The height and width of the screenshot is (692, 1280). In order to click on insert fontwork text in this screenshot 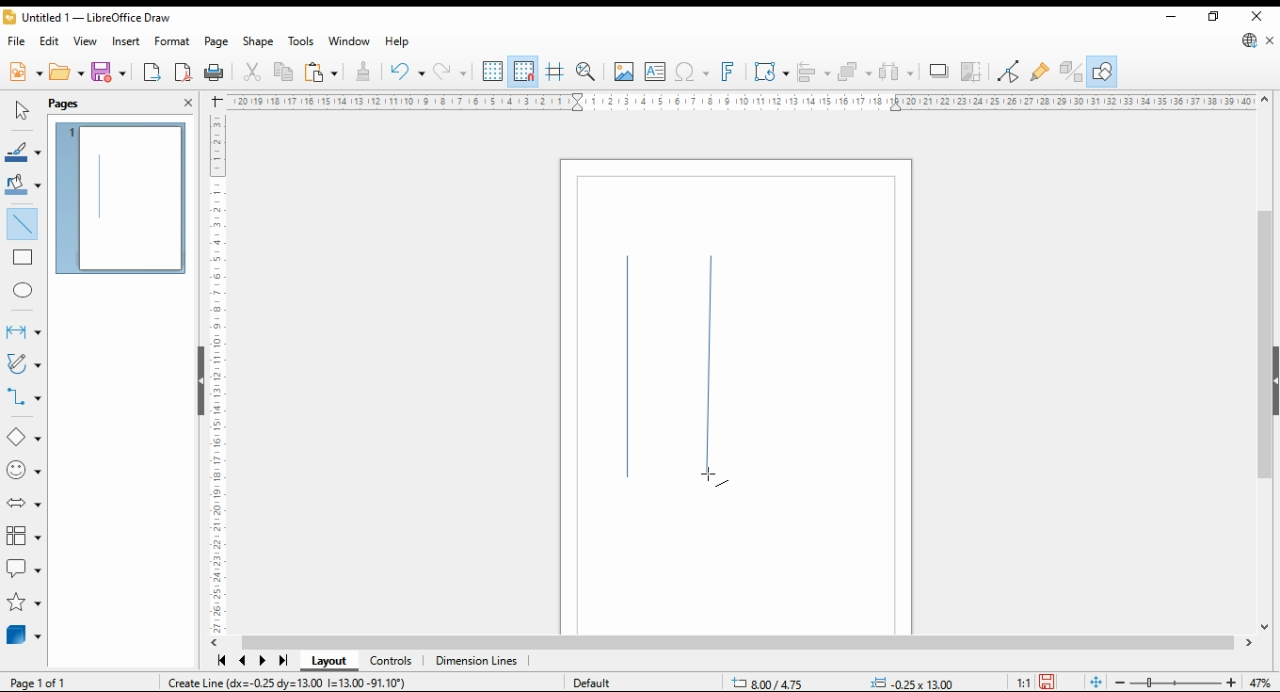, I will do `click(728, 72)`.